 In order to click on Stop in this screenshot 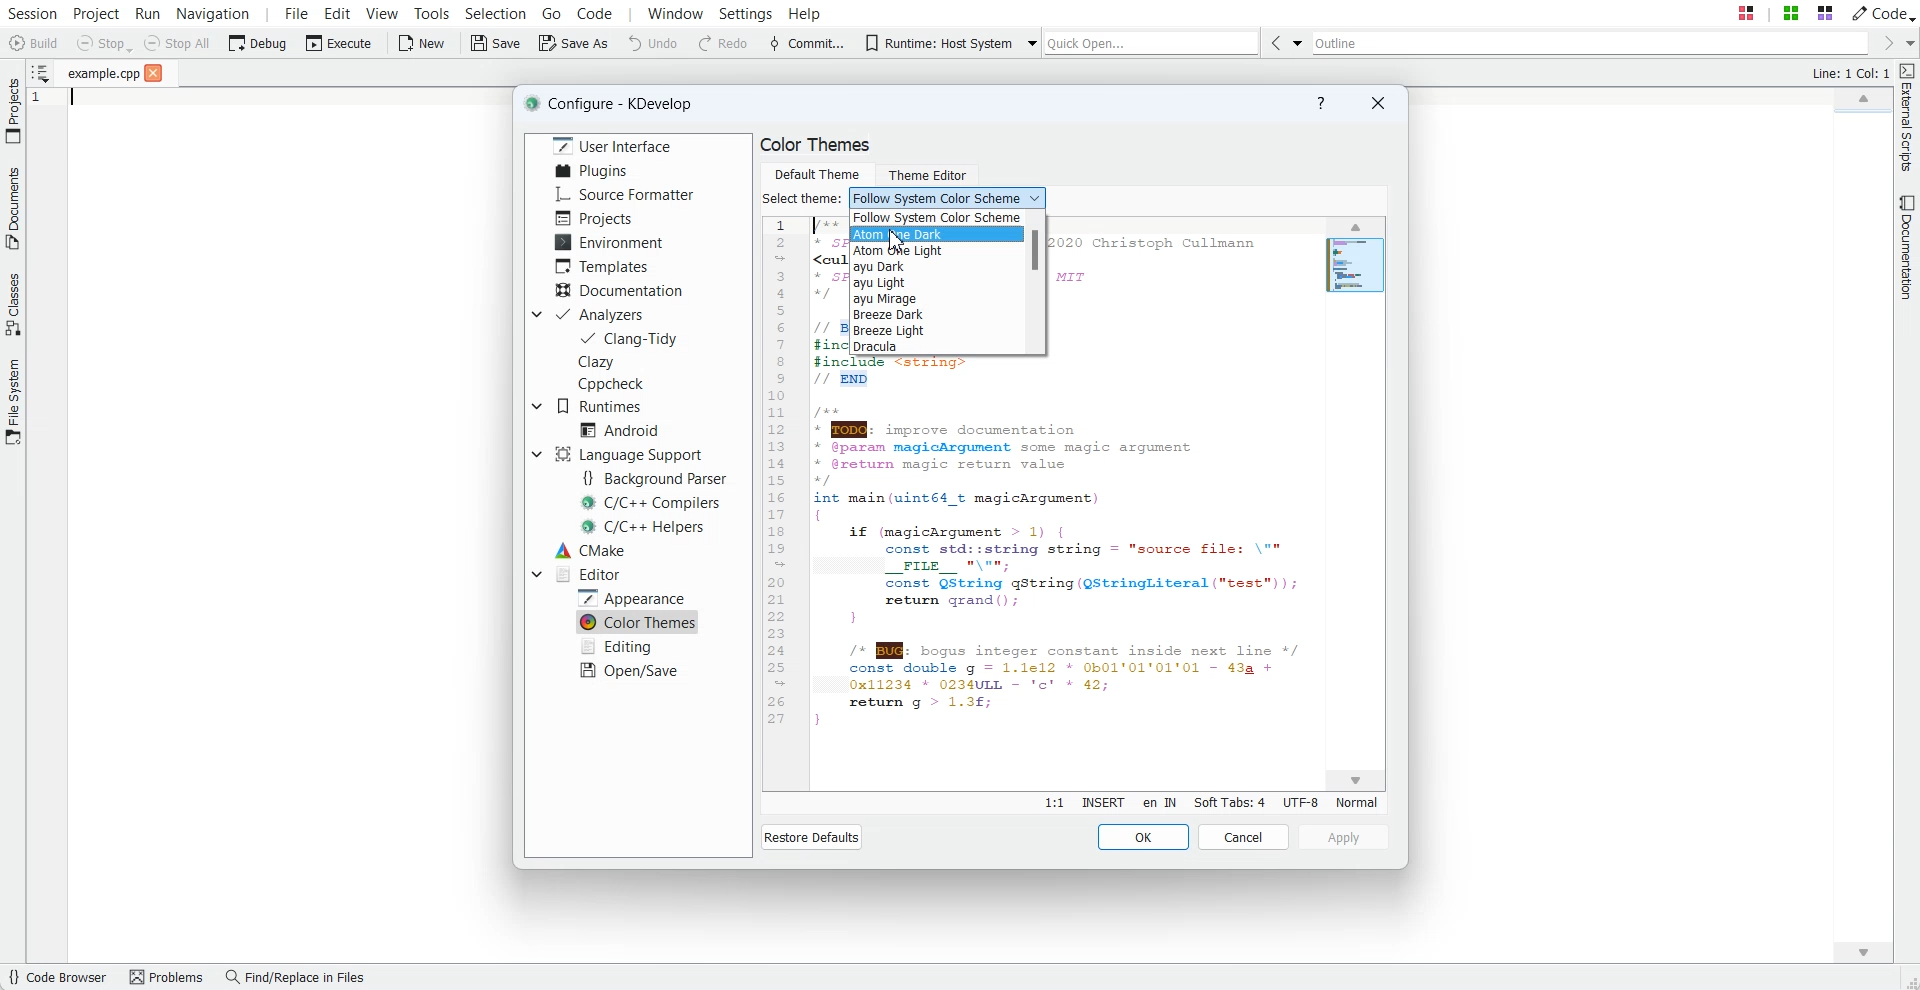, I will do `click(104, 44)`.